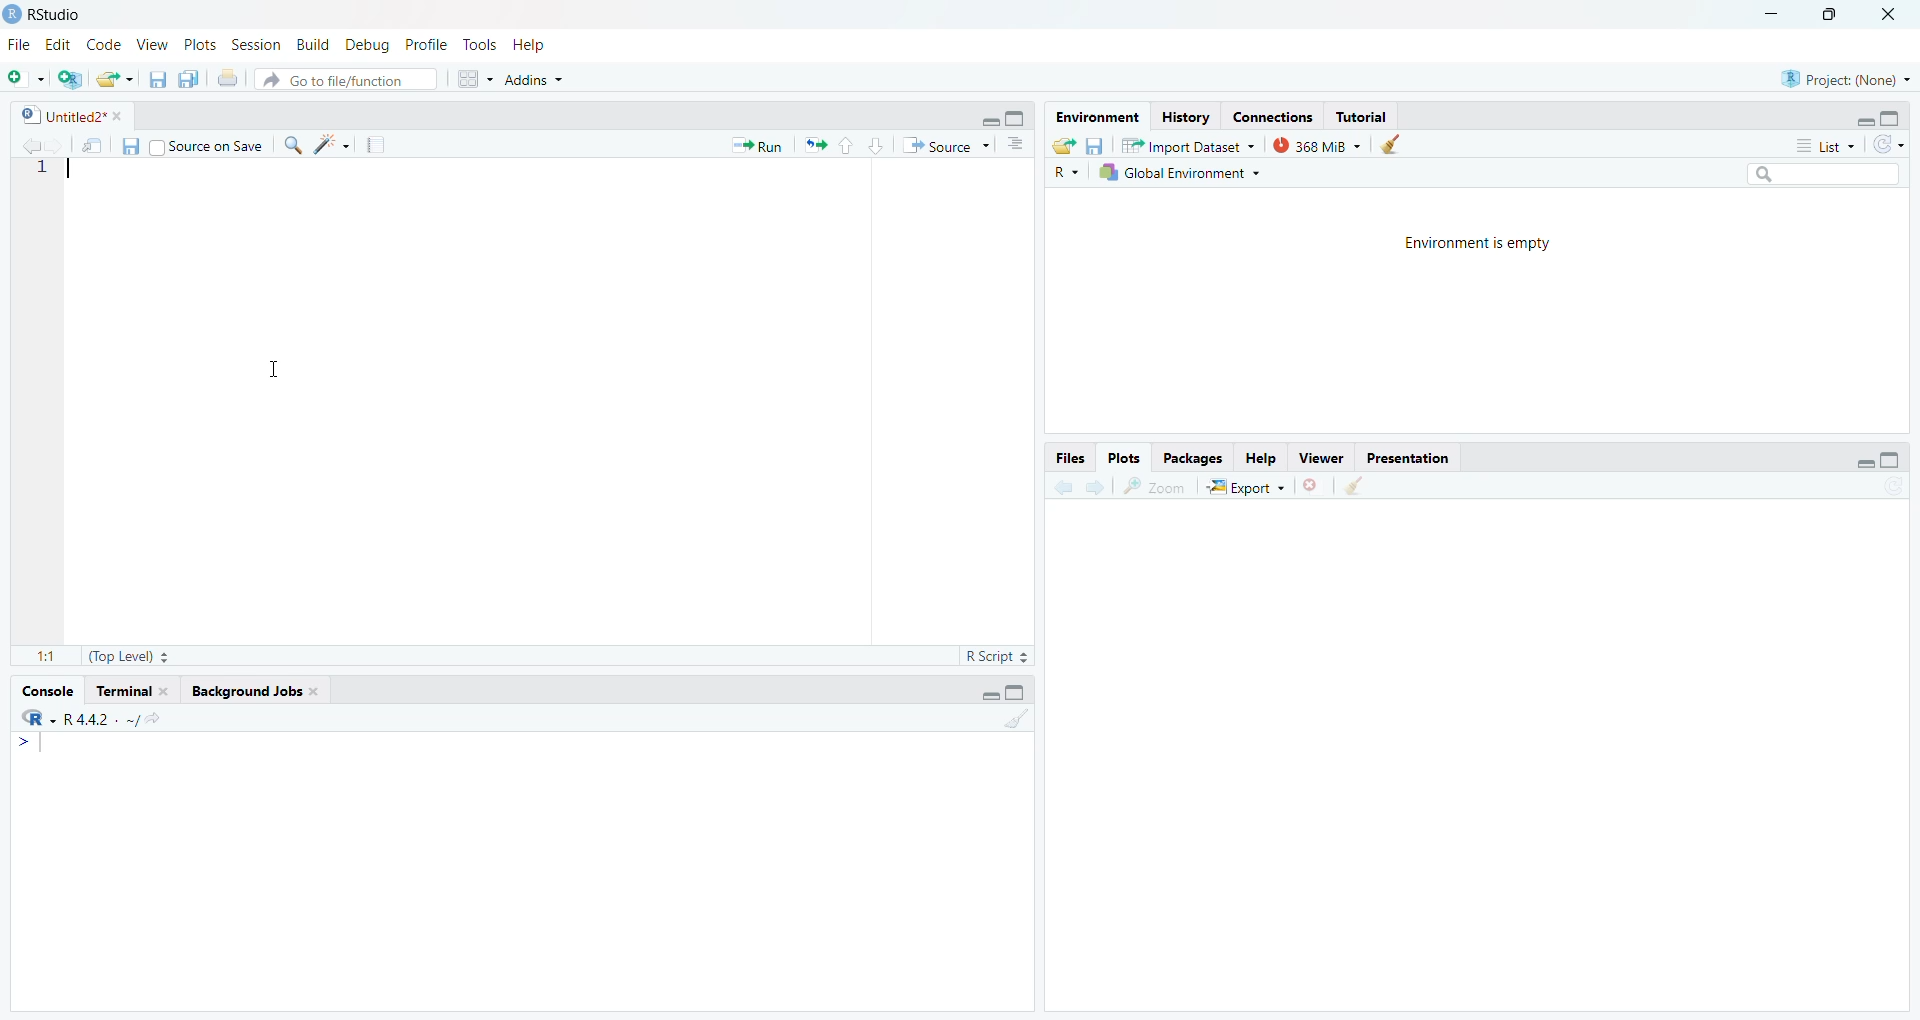 The image size is (1920, 1020). I want to click on Environment, so click(1097, 114).